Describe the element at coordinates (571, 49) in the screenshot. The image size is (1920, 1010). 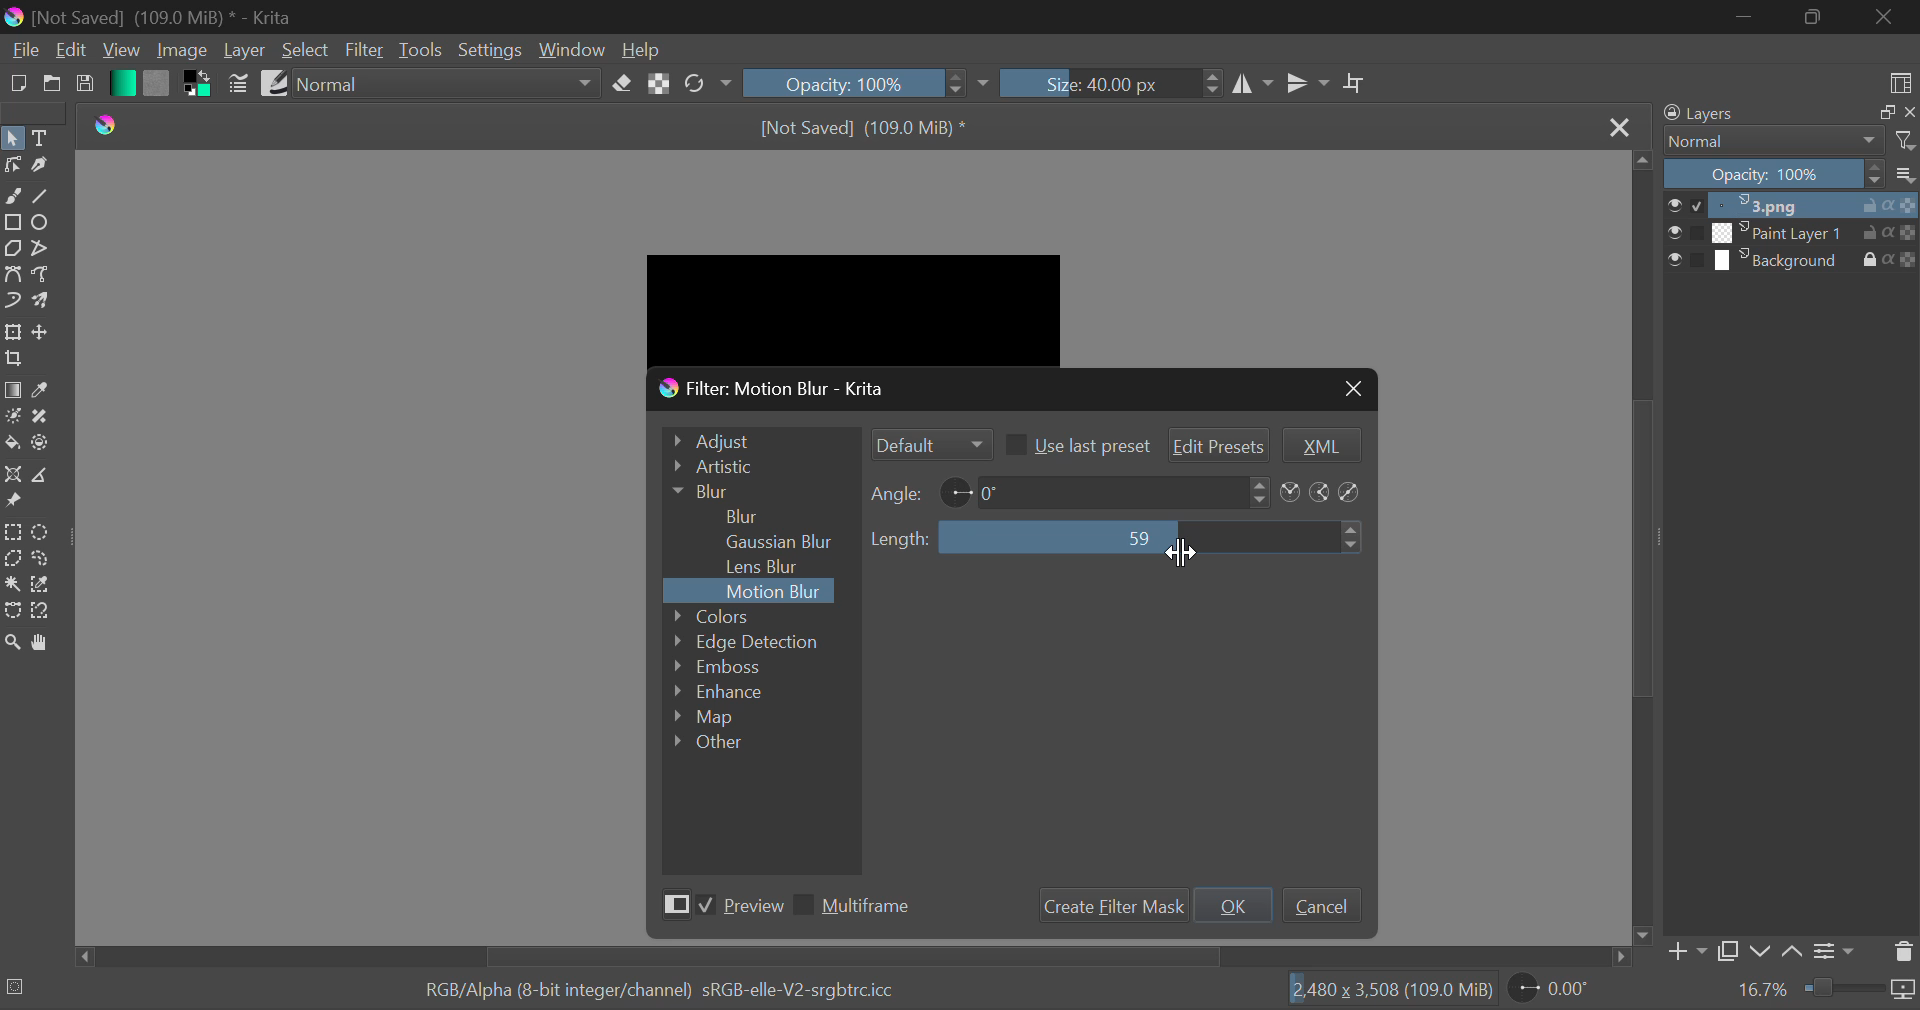
I see `Window` at that location.